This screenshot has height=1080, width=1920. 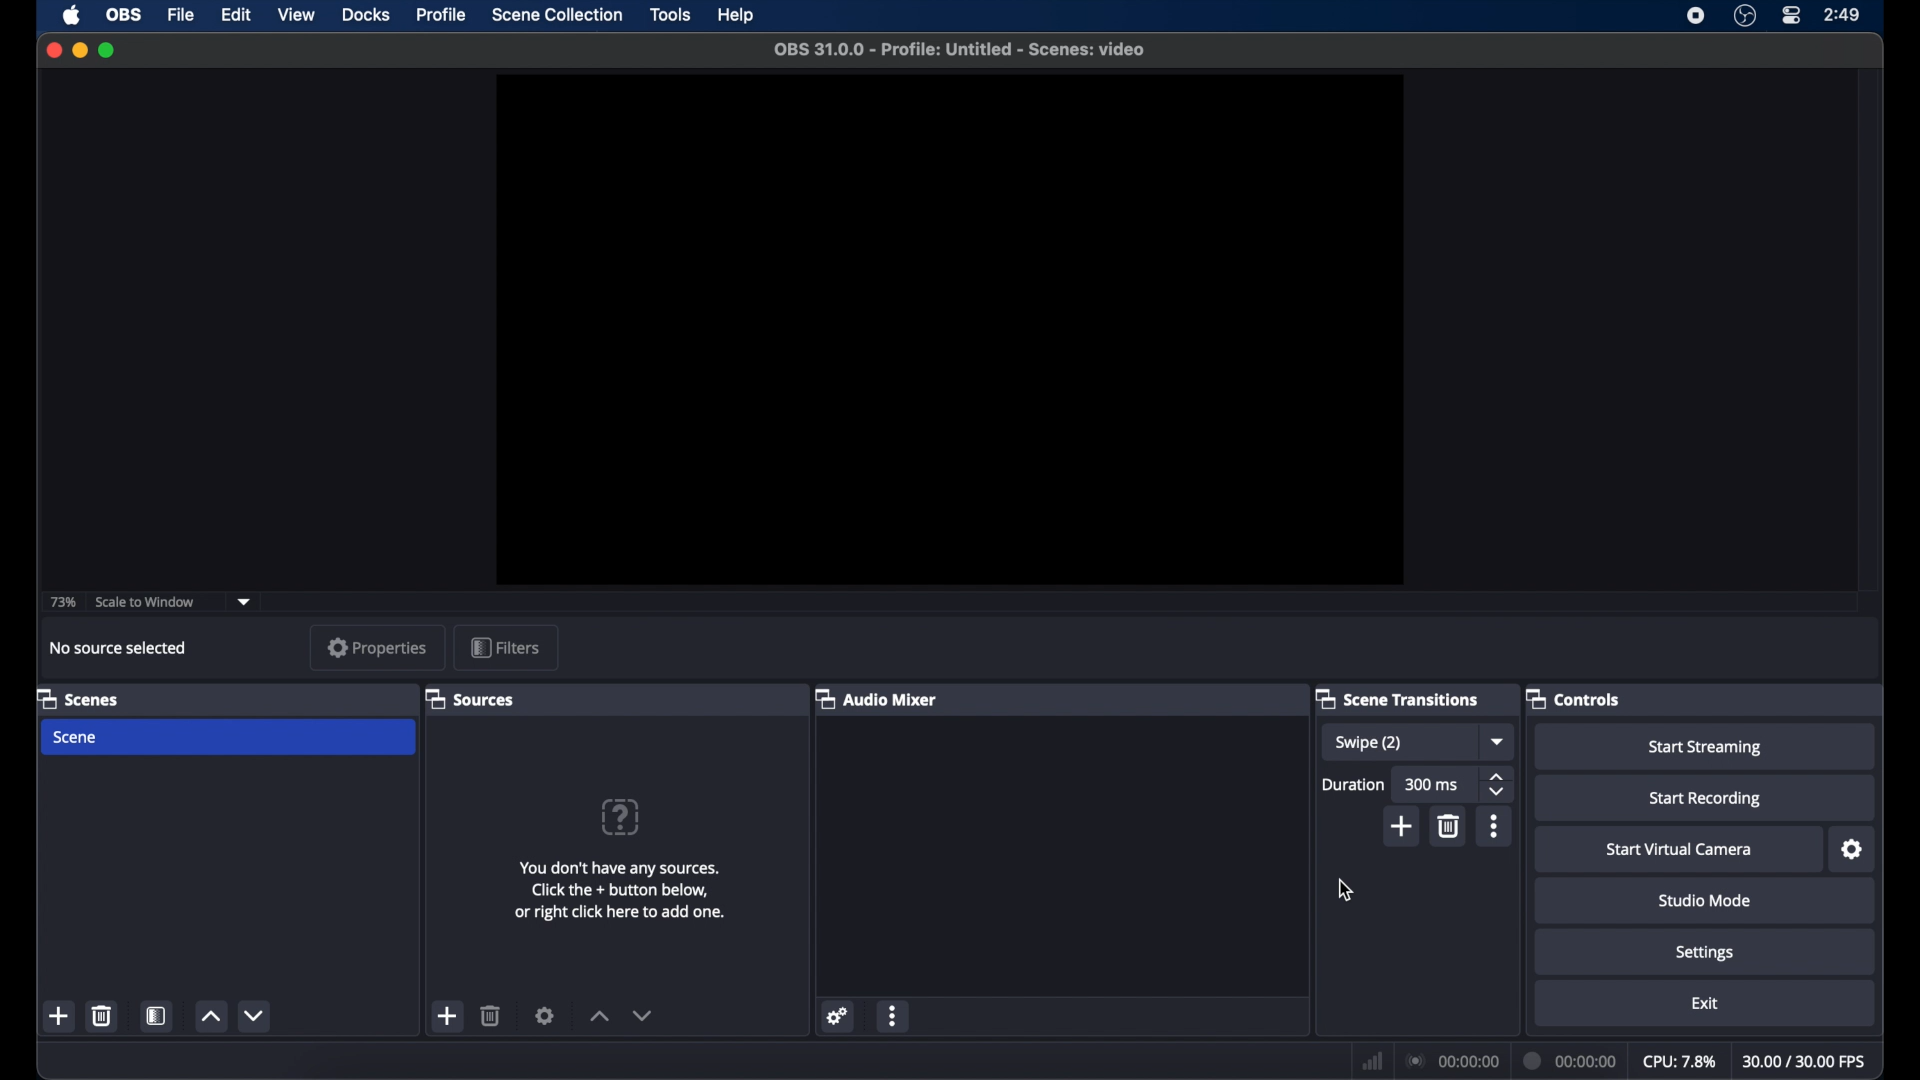 I want to click on file name, so click(x=959, y=49).